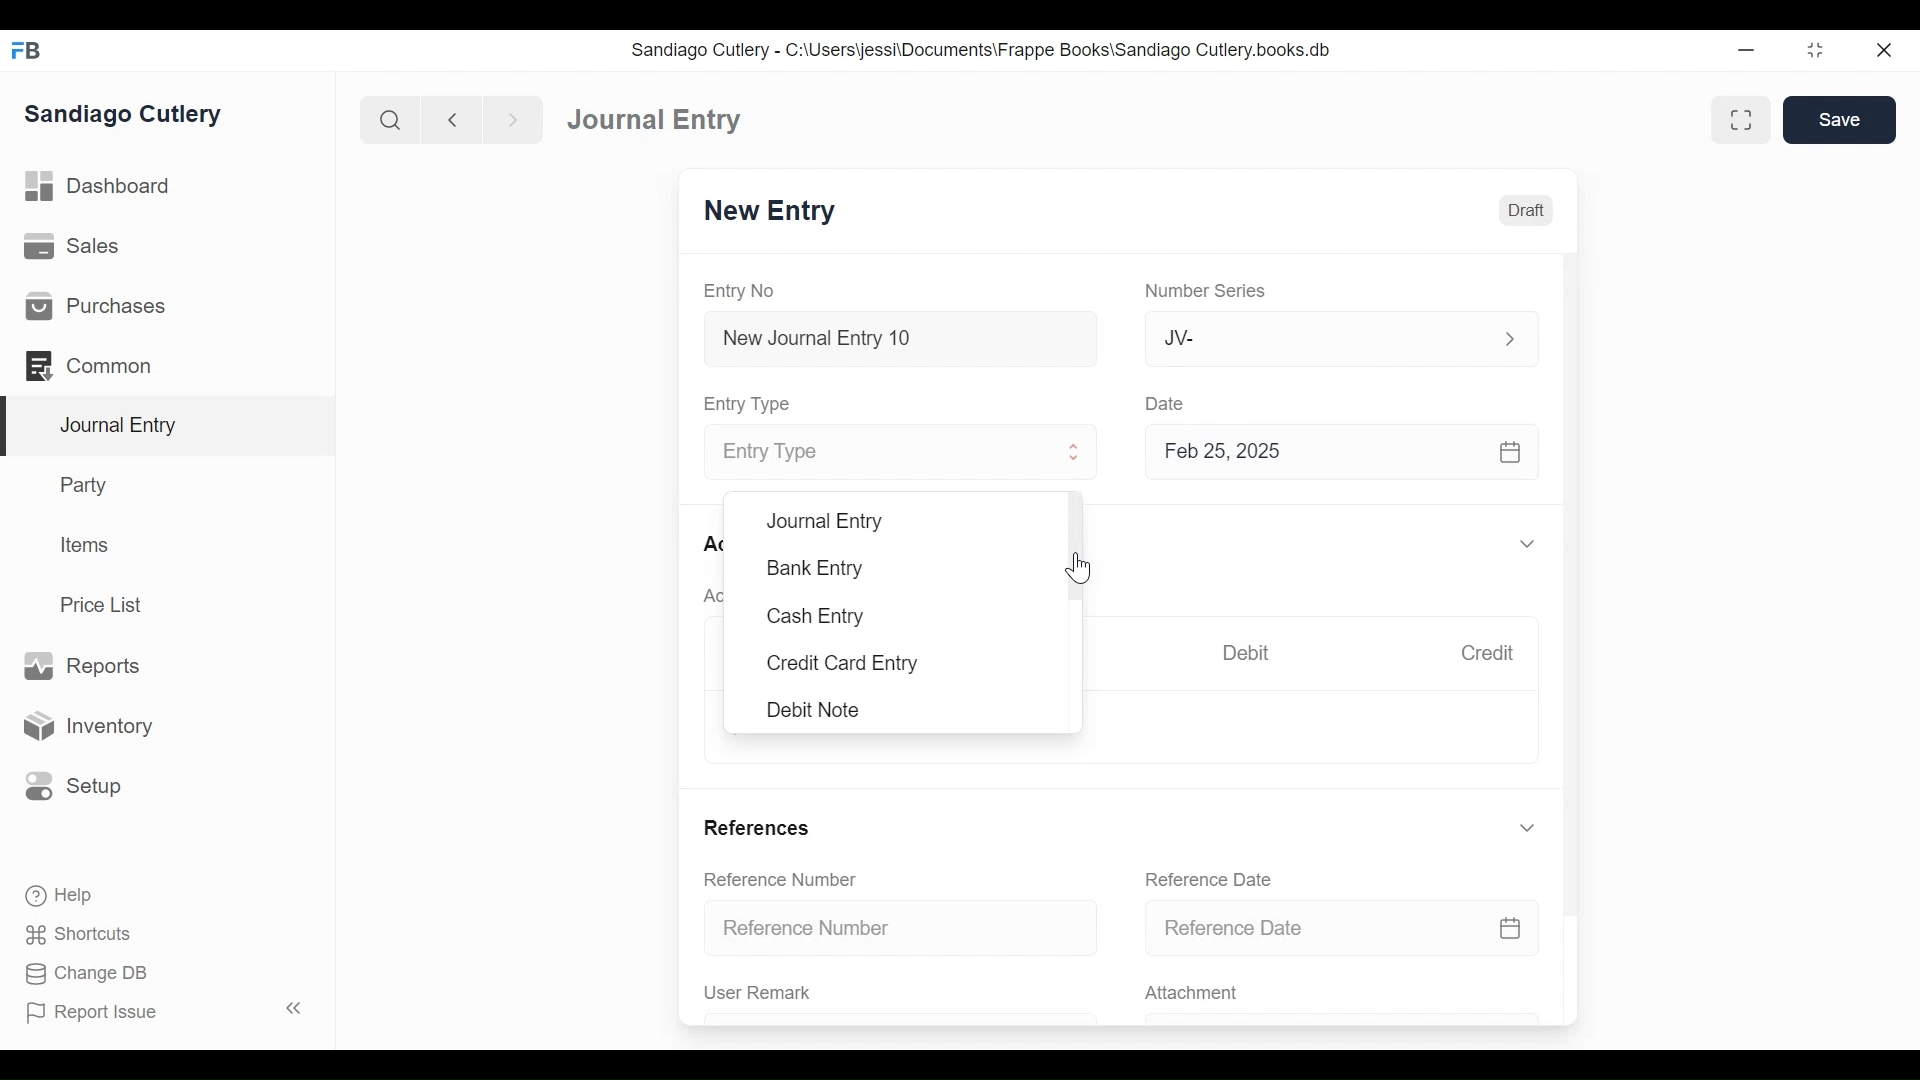 The height and width of the screenshot is (1080, 1920). Describe the element at coordinates (25, 50) in the screenshot. I see `Frappe Books Desktop icon` at that location.